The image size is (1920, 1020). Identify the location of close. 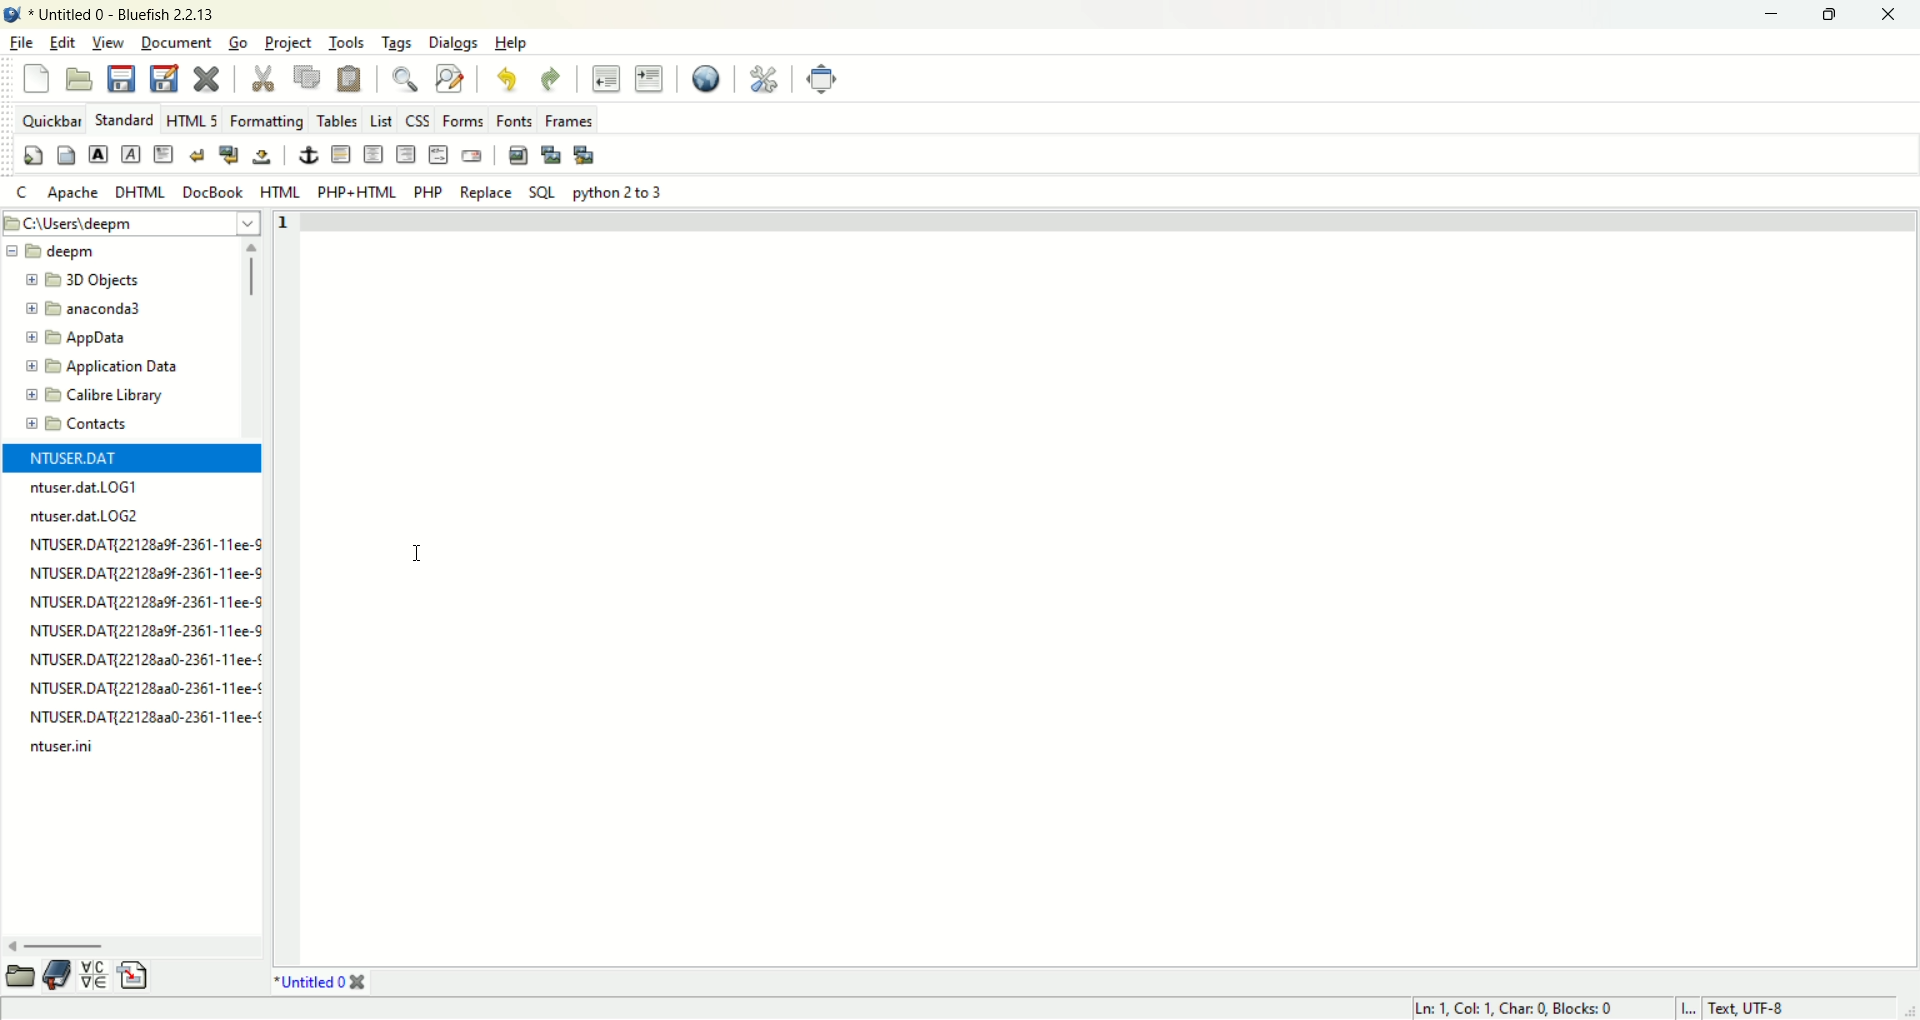
(363, 982).